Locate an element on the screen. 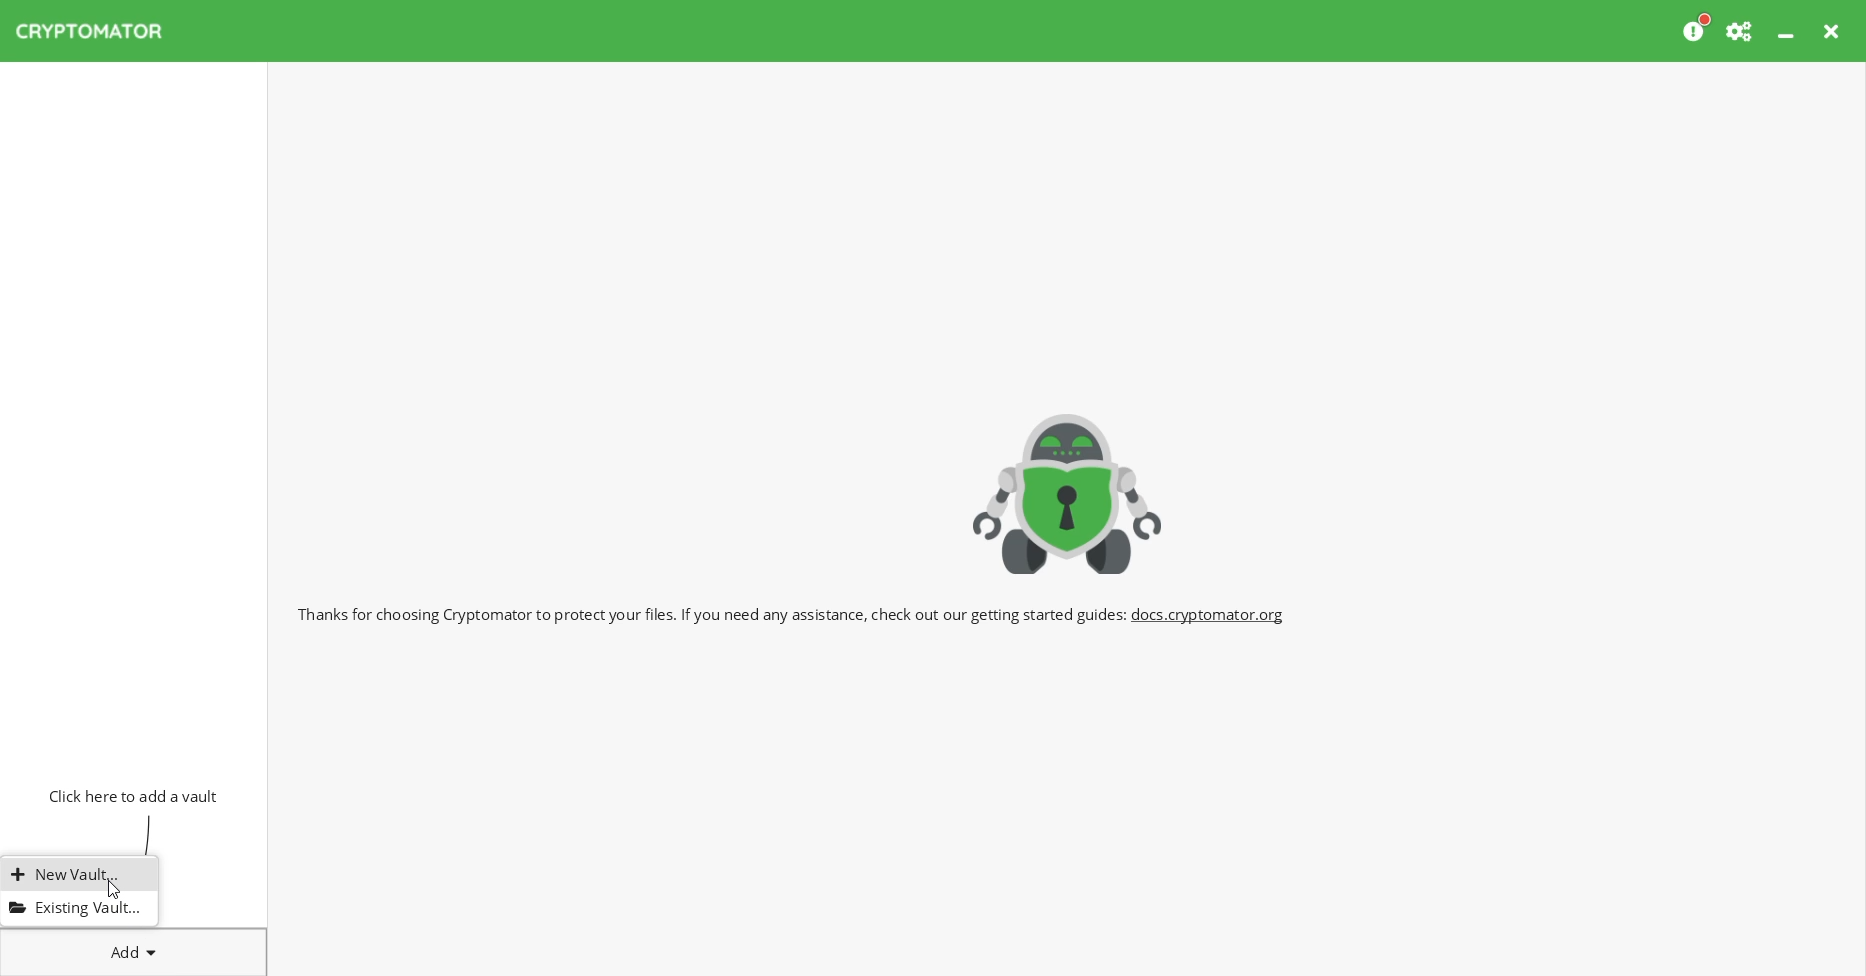  CRYPTOMATOR Application Name is located at coordinates (99, 31).